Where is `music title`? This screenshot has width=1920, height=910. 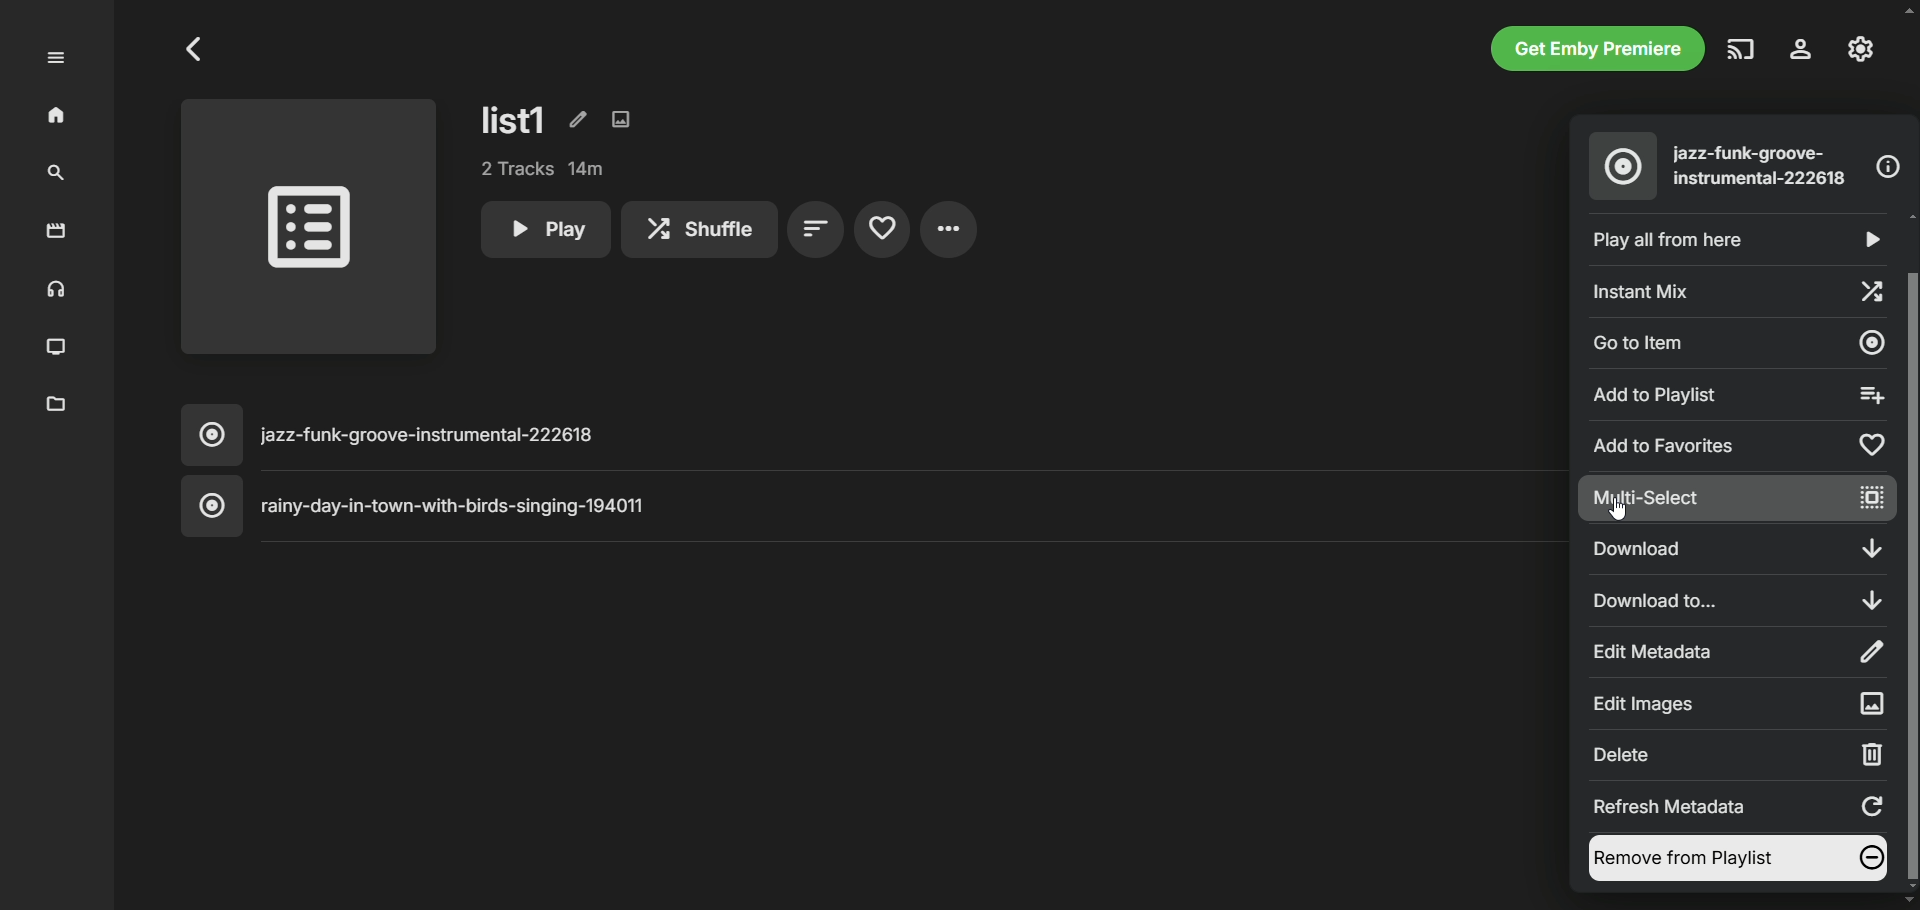 music title is located at coordinates (869, 435).